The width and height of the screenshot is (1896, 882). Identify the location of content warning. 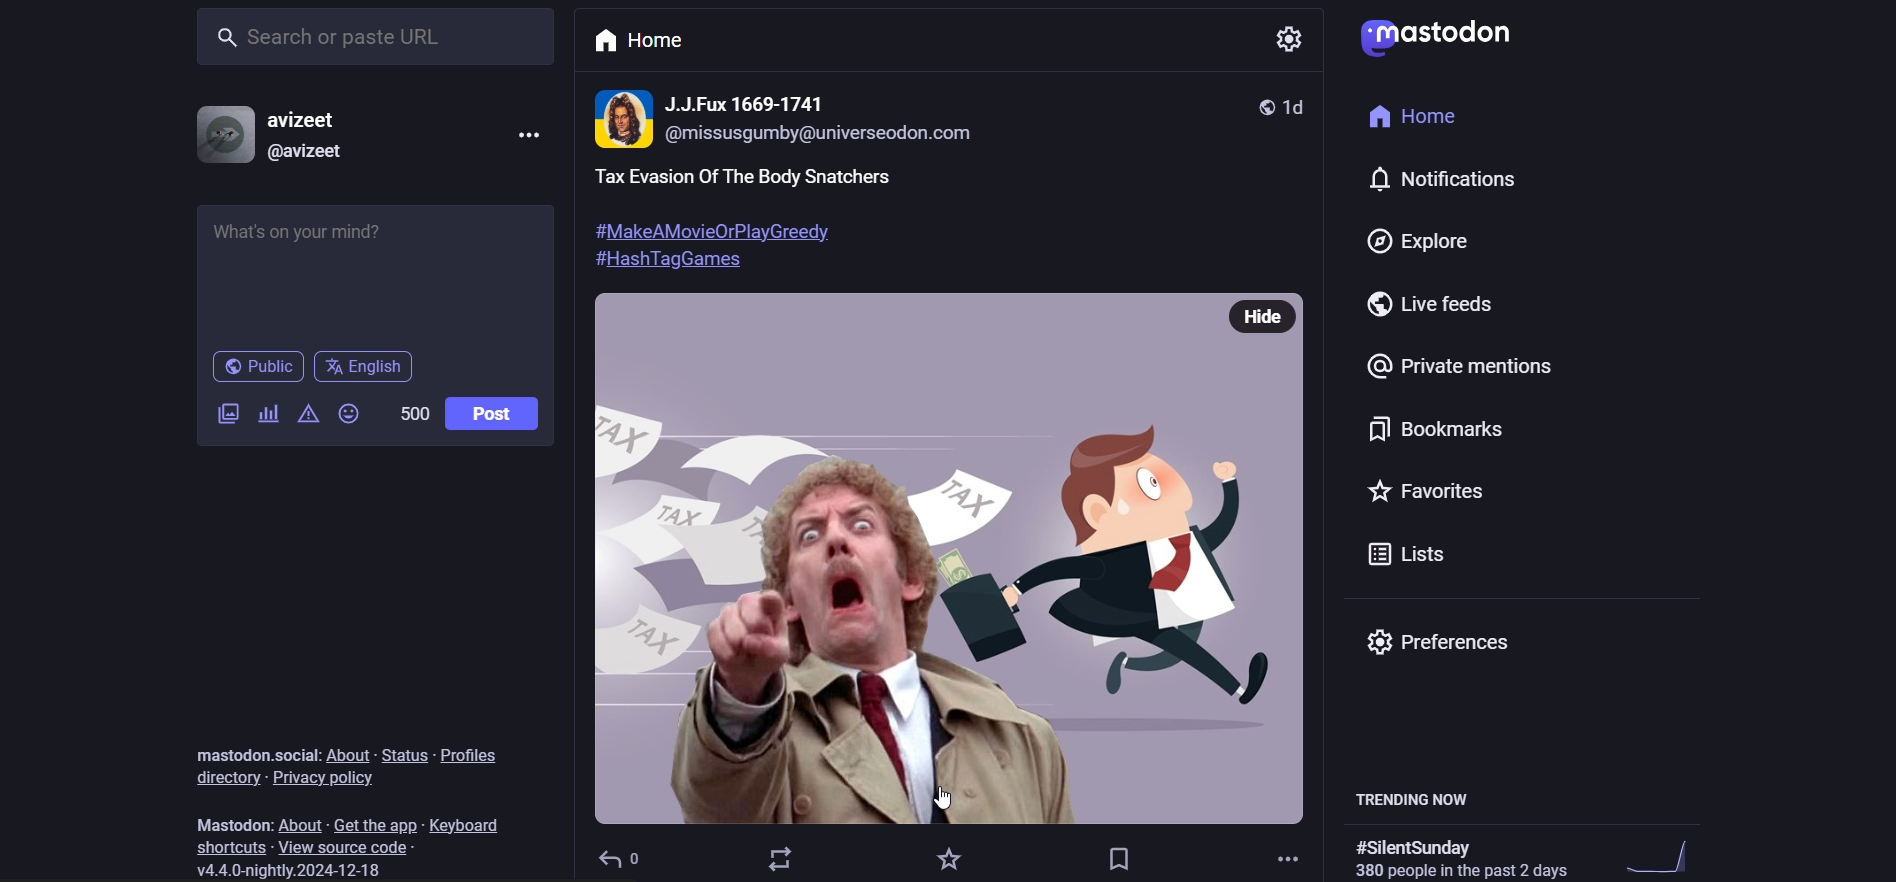
(307, 415).